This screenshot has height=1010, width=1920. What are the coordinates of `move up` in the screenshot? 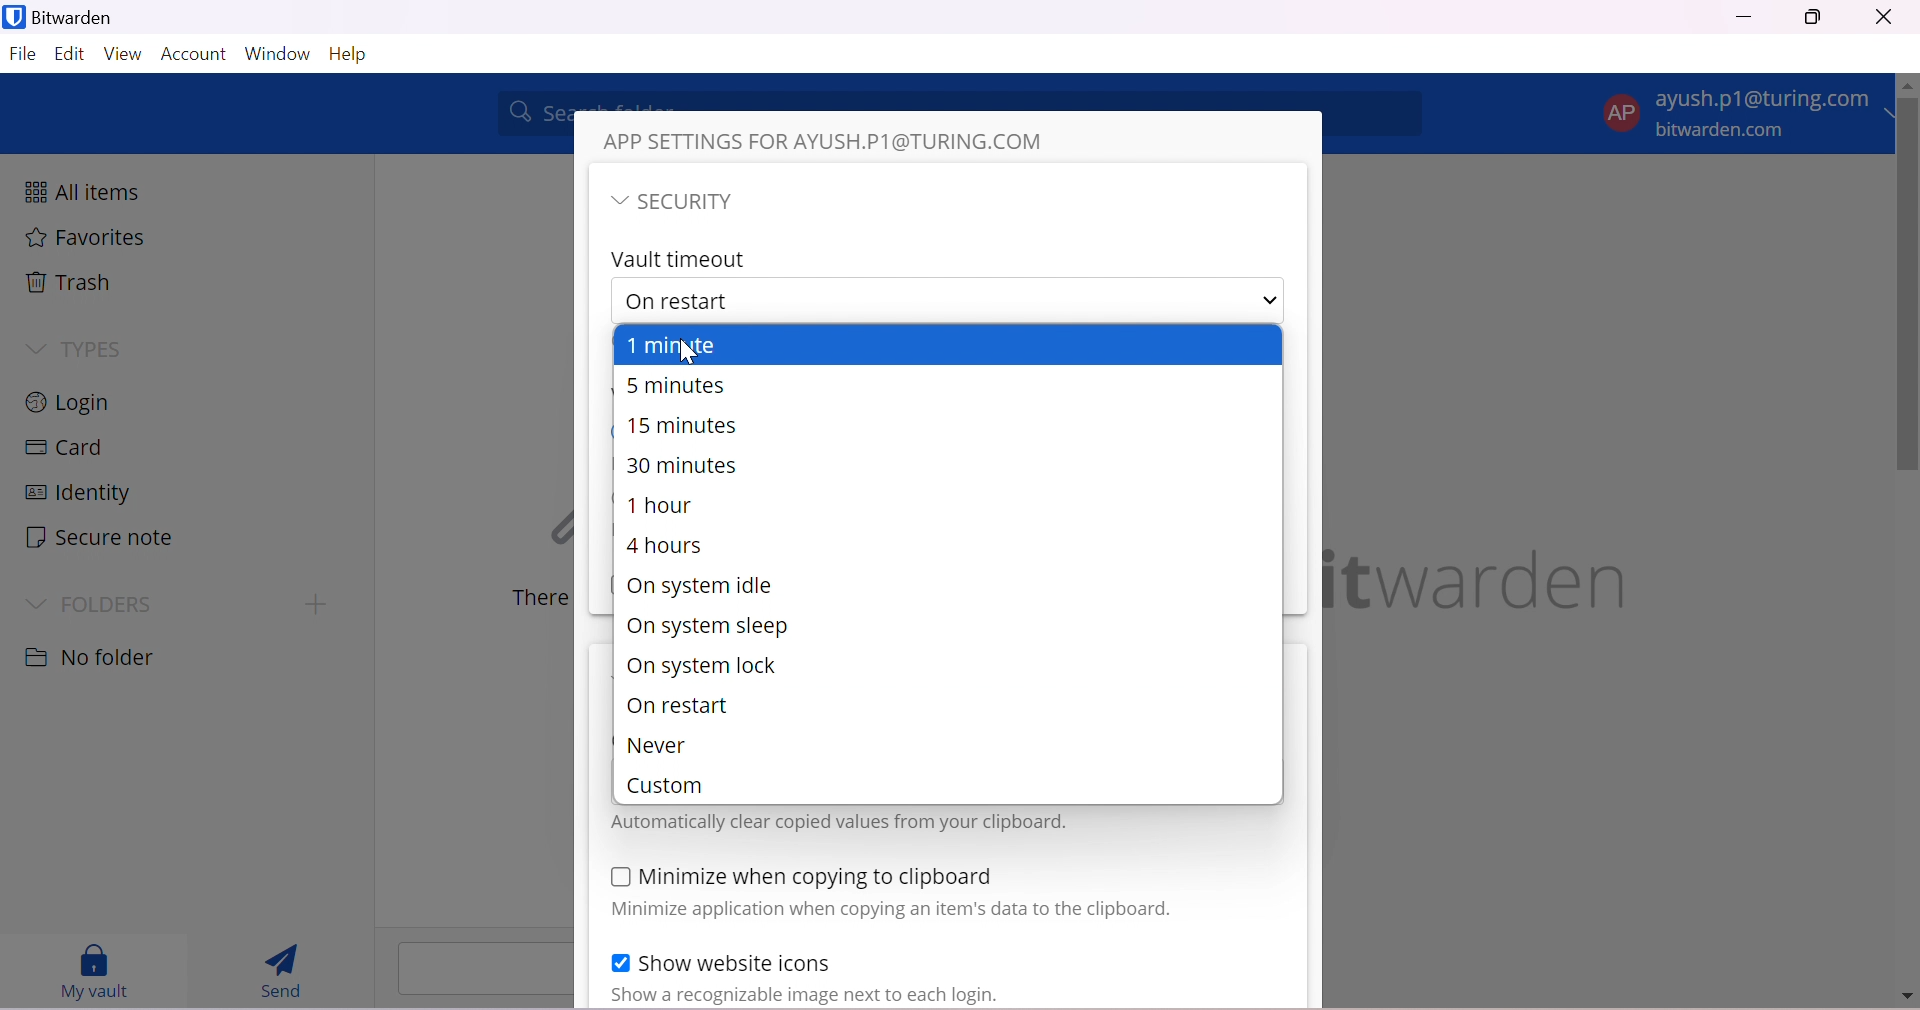 It's located at (1908, 87).